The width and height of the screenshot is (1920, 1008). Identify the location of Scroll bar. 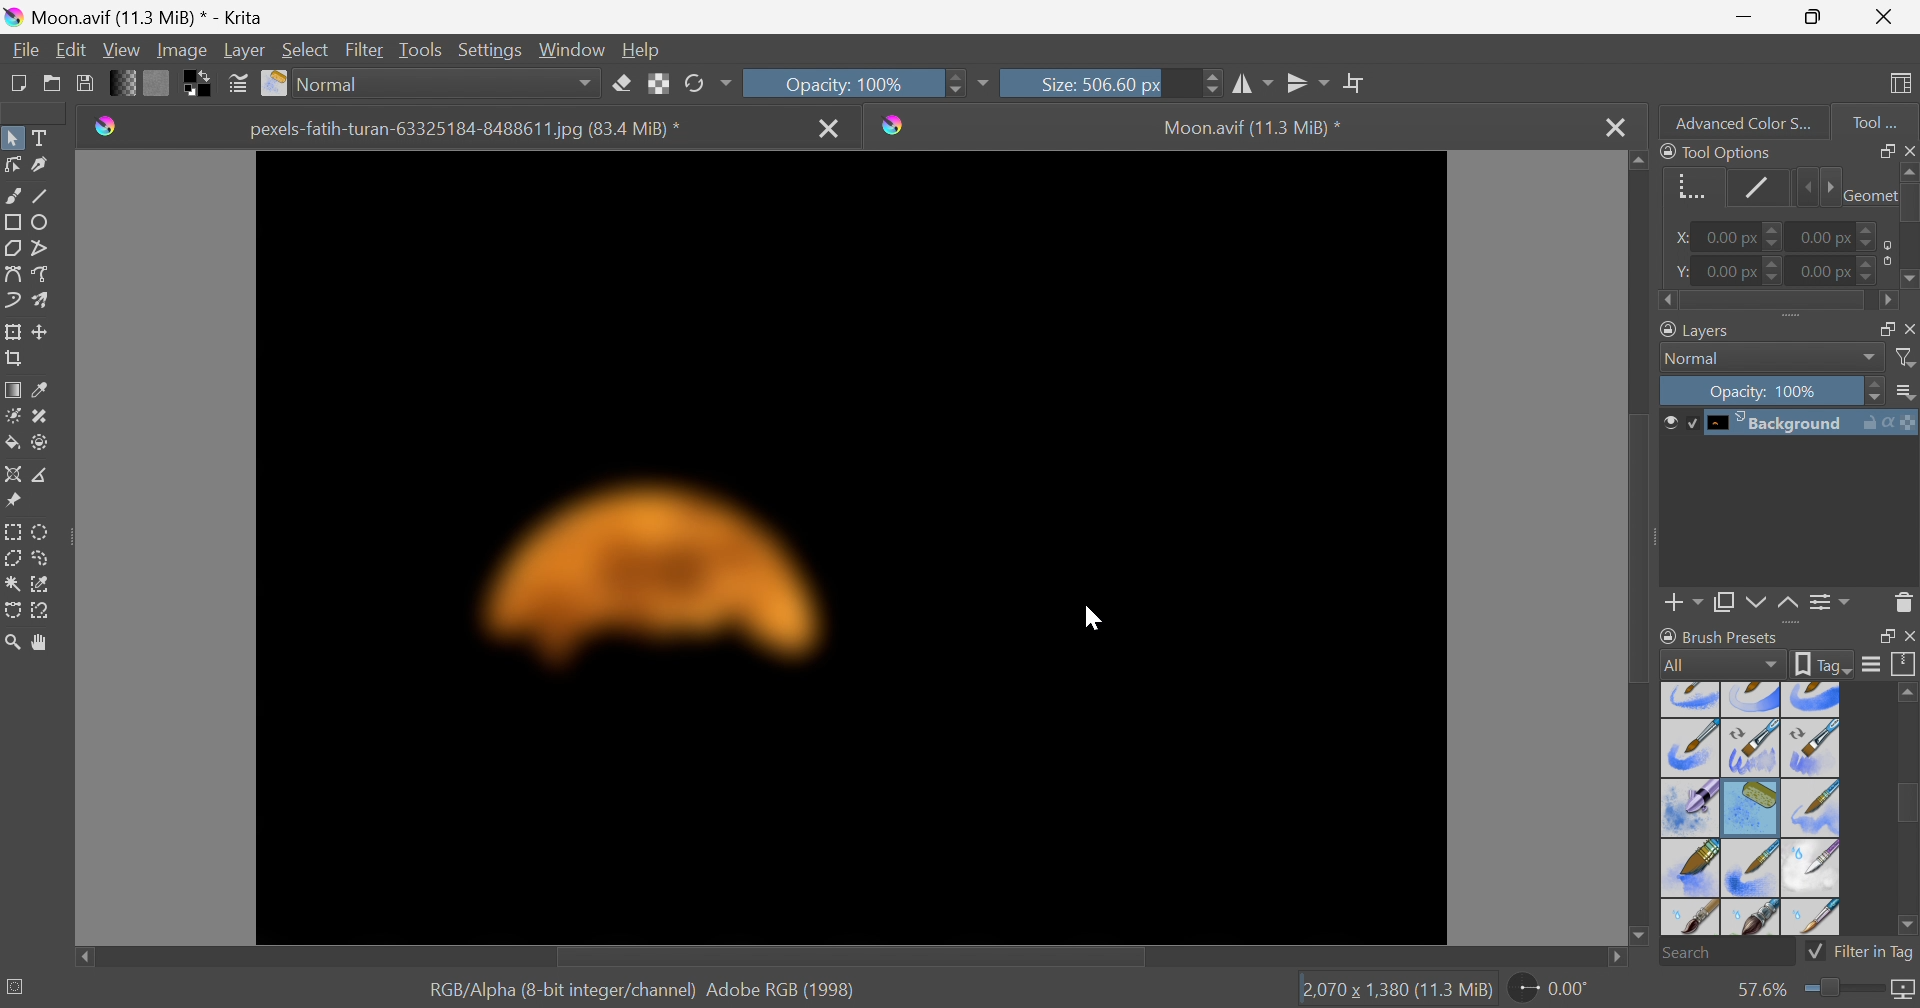
(1908, 803).